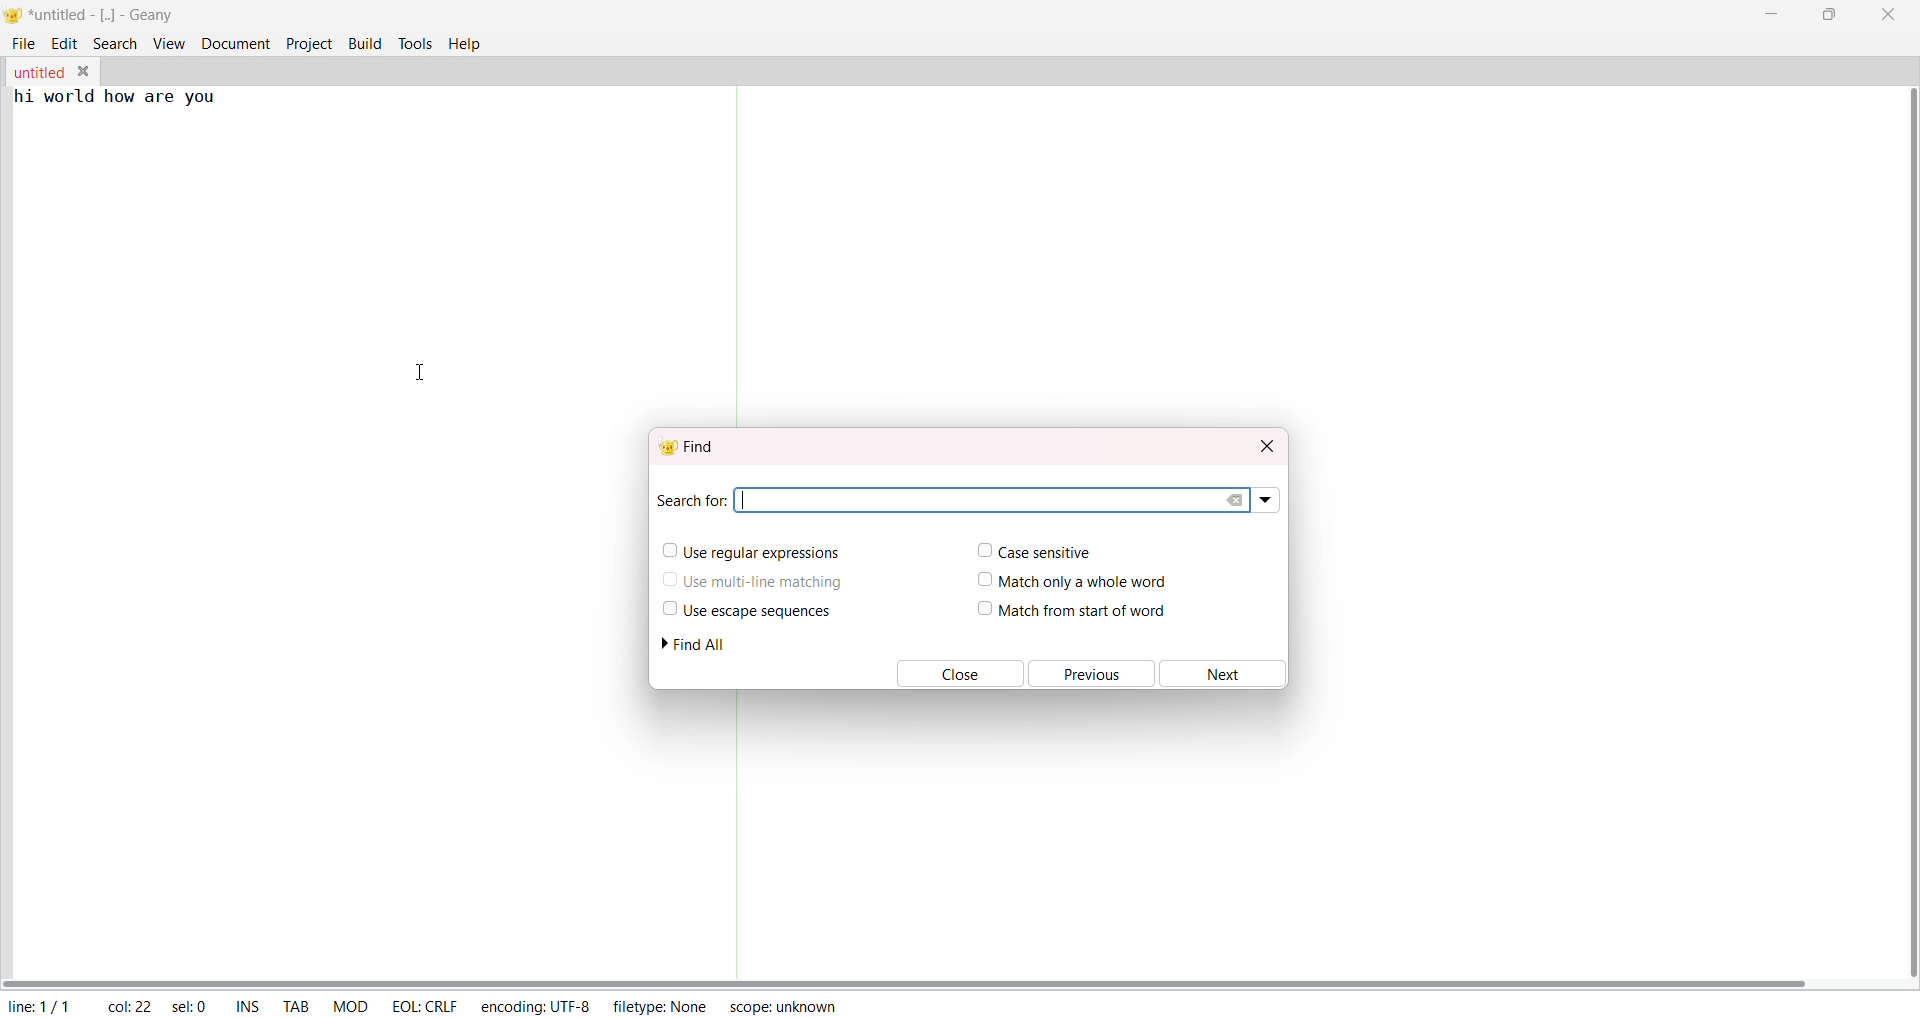 The height and width of the screenshot is (1018, 1920). I want to click on case sensitive, so click(1043, 551).